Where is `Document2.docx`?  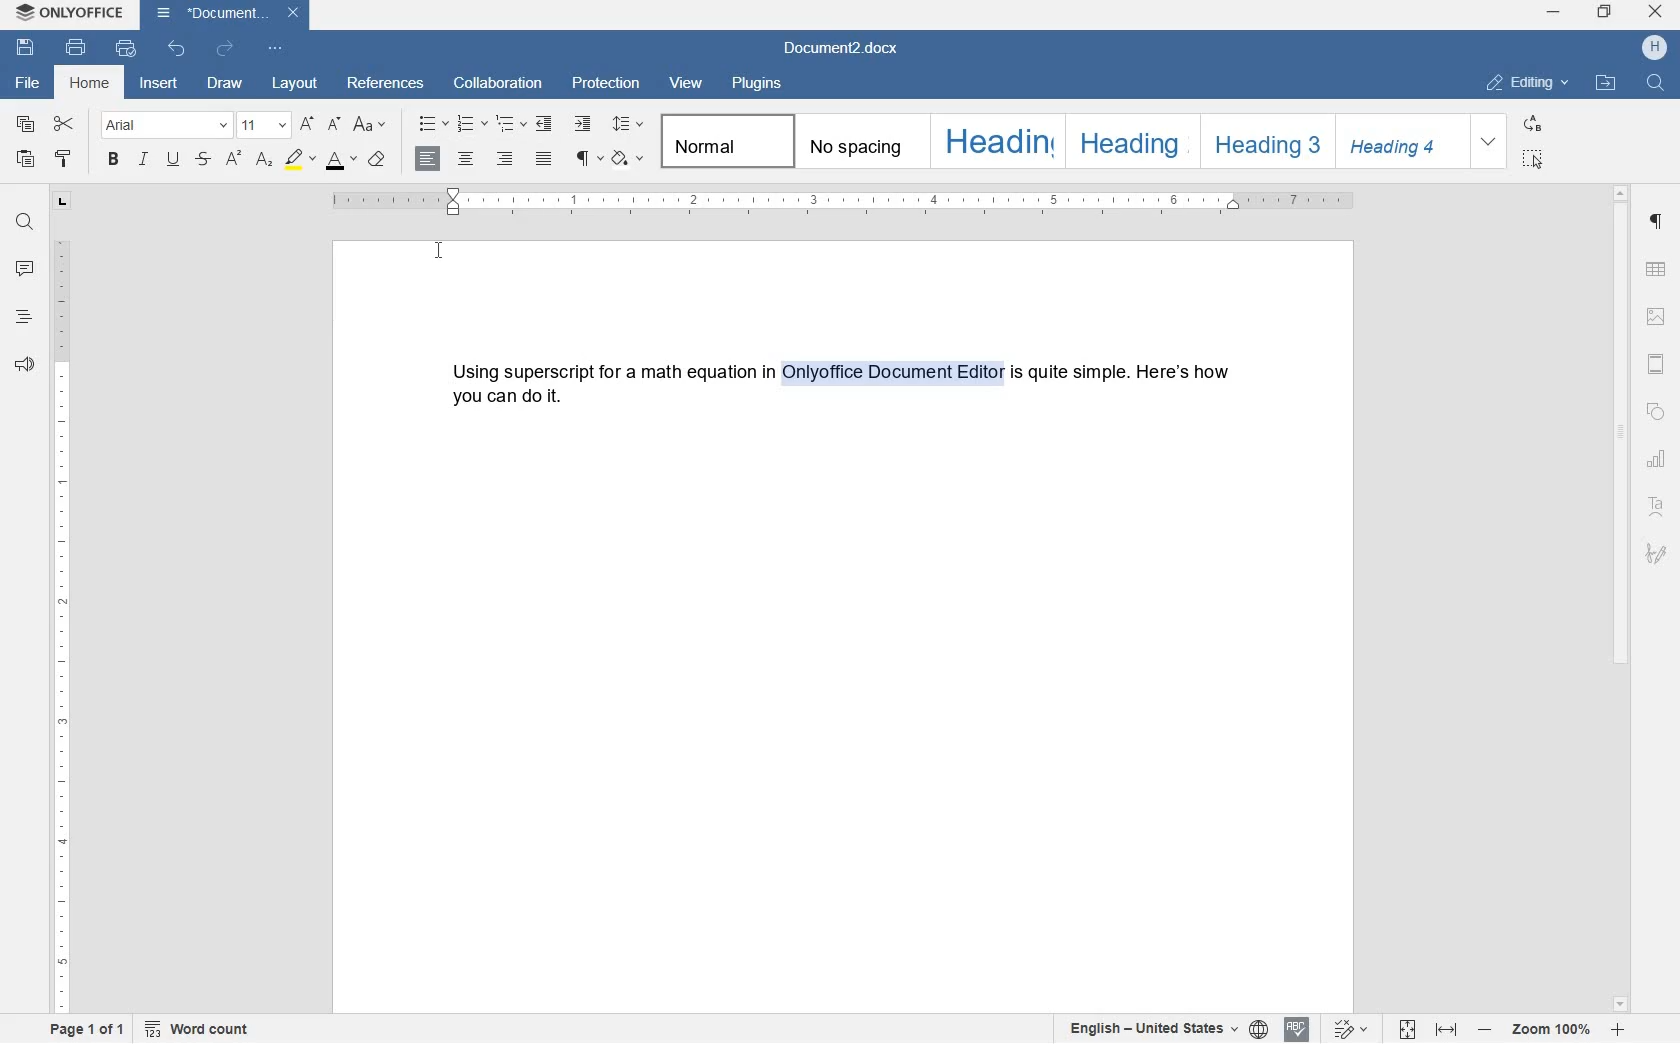 Document2.docx is located at coordinates (228, 15).